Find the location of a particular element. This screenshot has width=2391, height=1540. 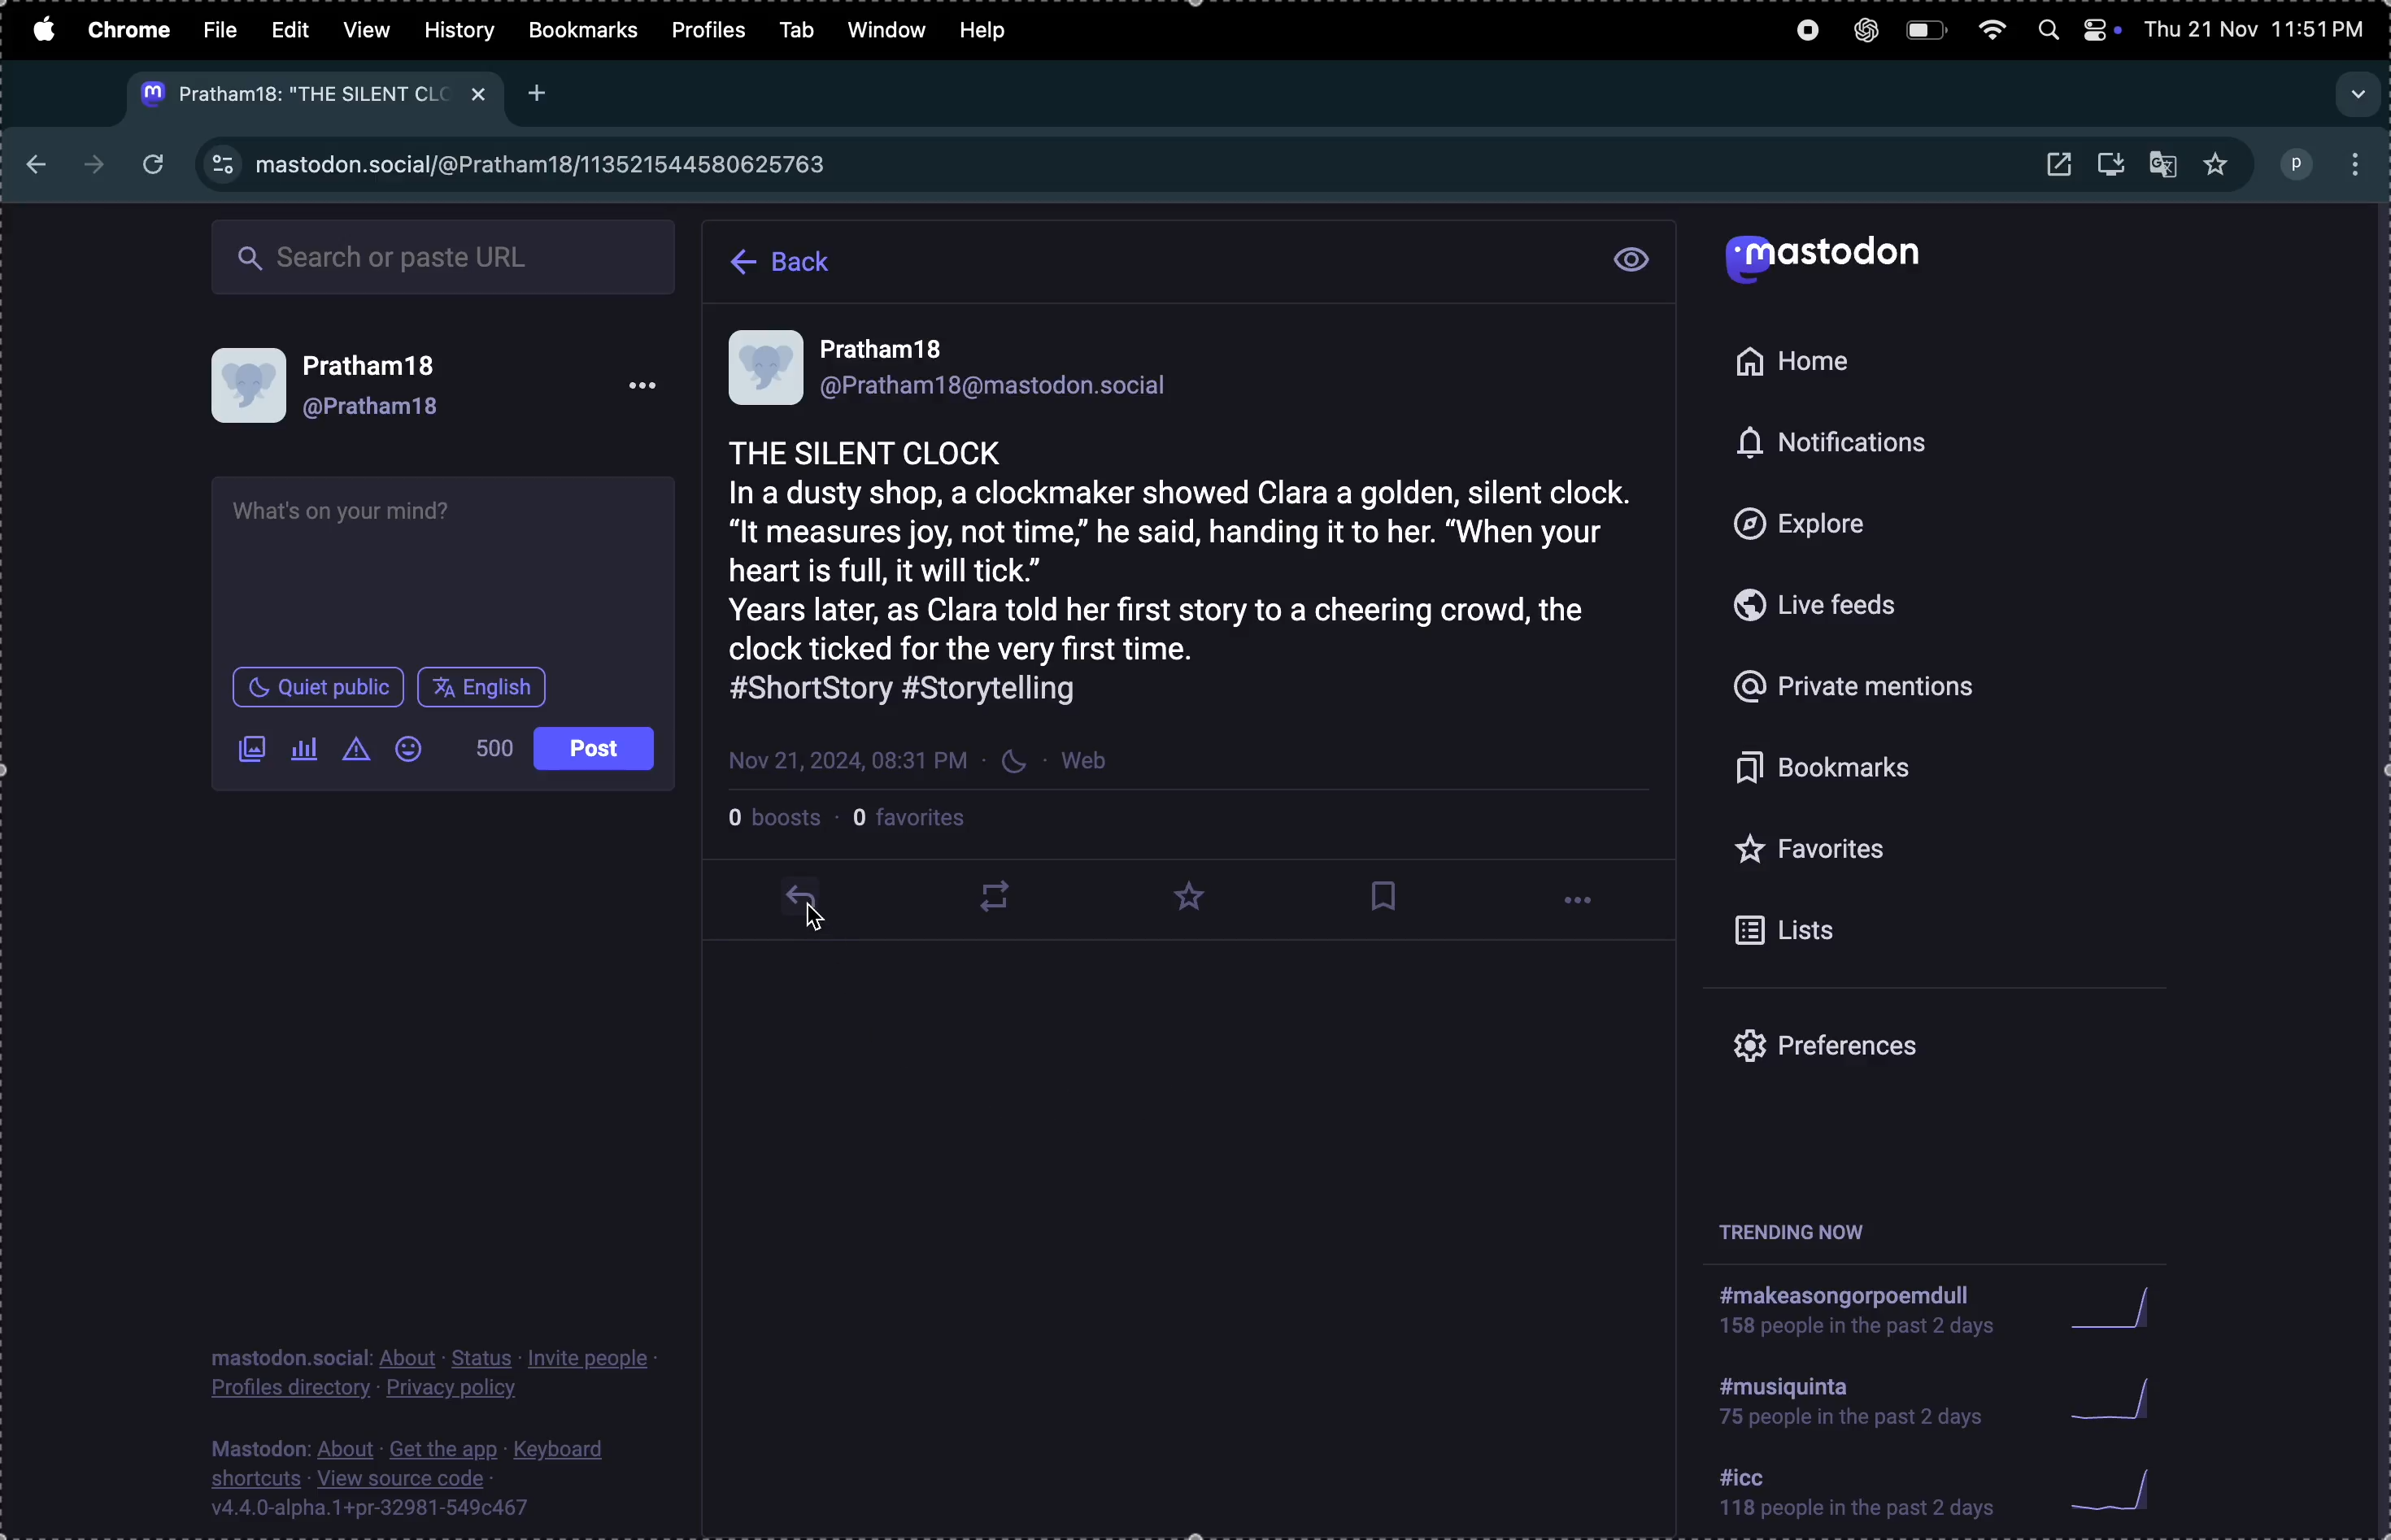

search tabs is located at coordinates (2354, 91).